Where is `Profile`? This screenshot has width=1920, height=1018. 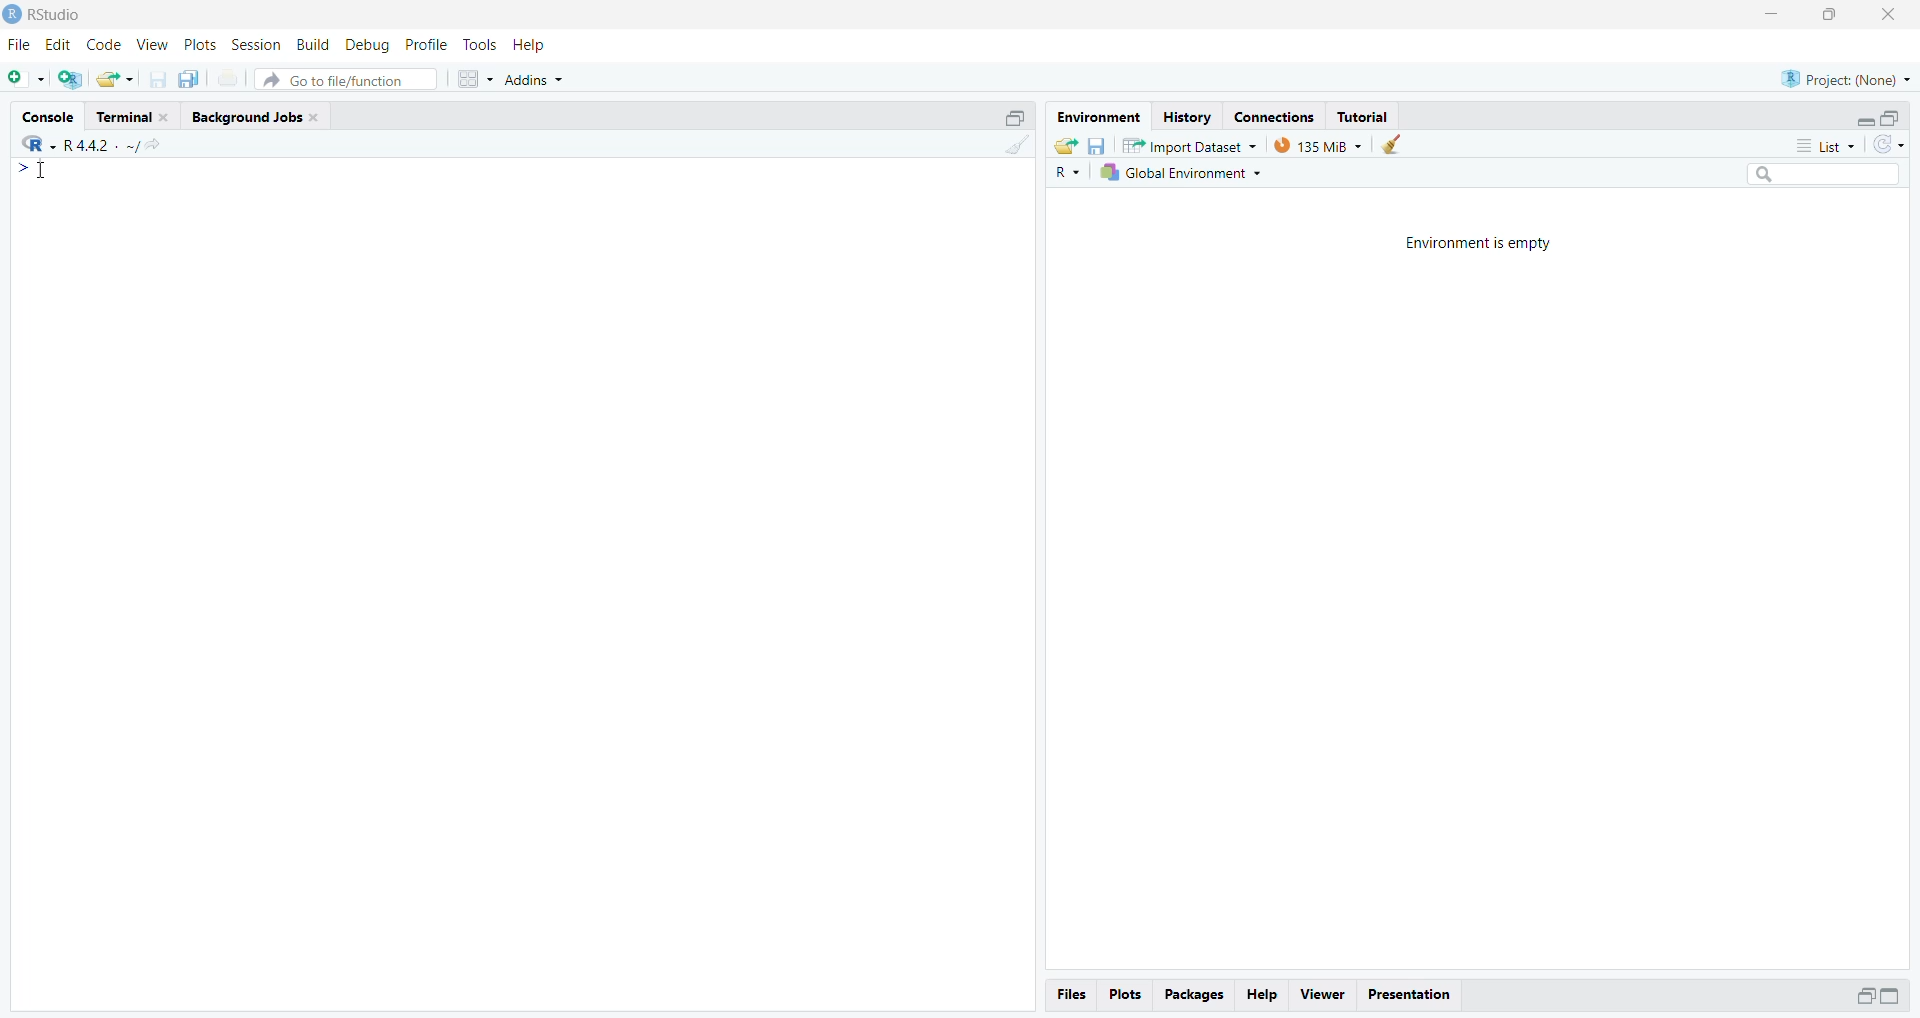 Profile is located at coordinates (427, 44).